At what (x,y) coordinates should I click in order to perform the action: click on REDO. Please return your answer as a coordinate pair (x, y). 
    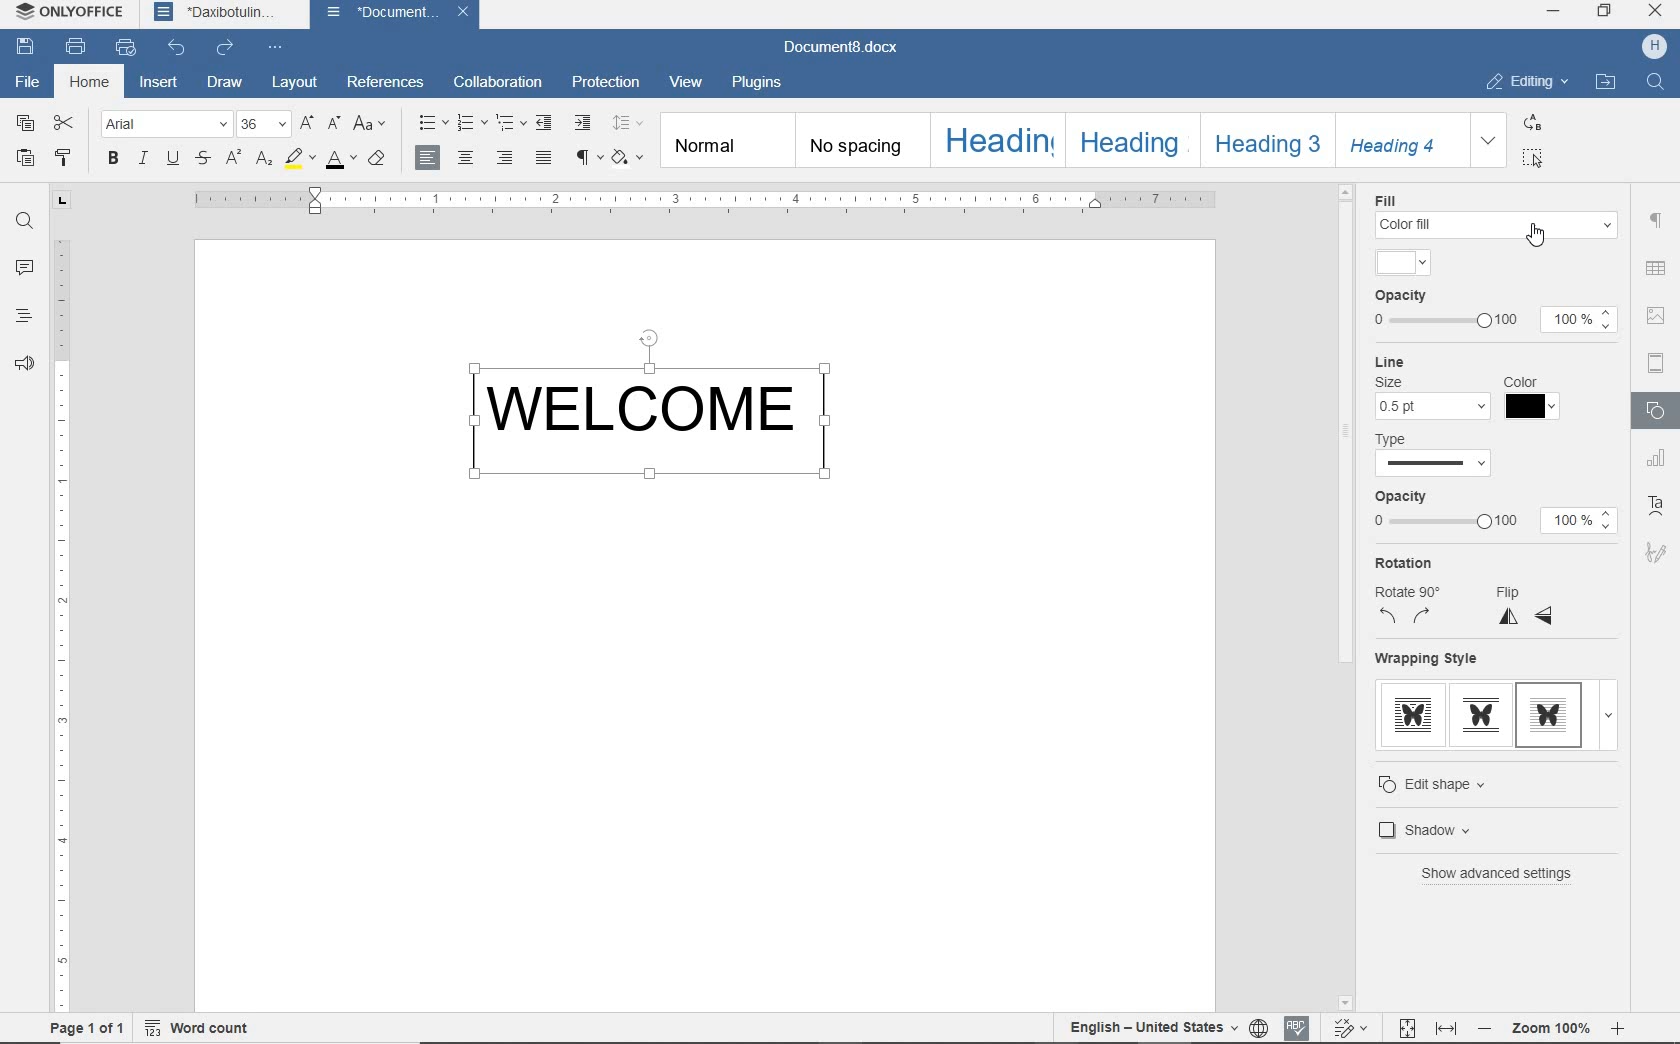
    Looking at the image, I should click on (226, 47).